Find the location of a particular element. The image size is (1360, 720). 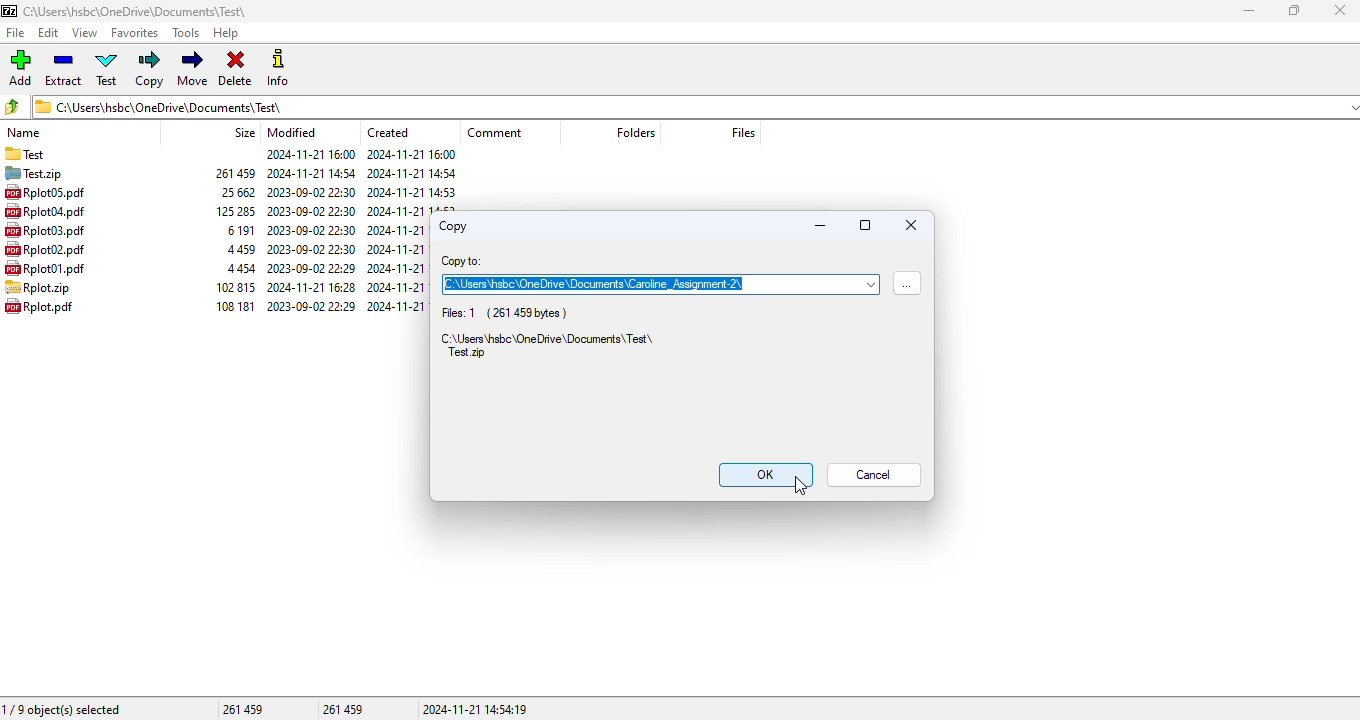

copy is located at coordinates (151, 70).